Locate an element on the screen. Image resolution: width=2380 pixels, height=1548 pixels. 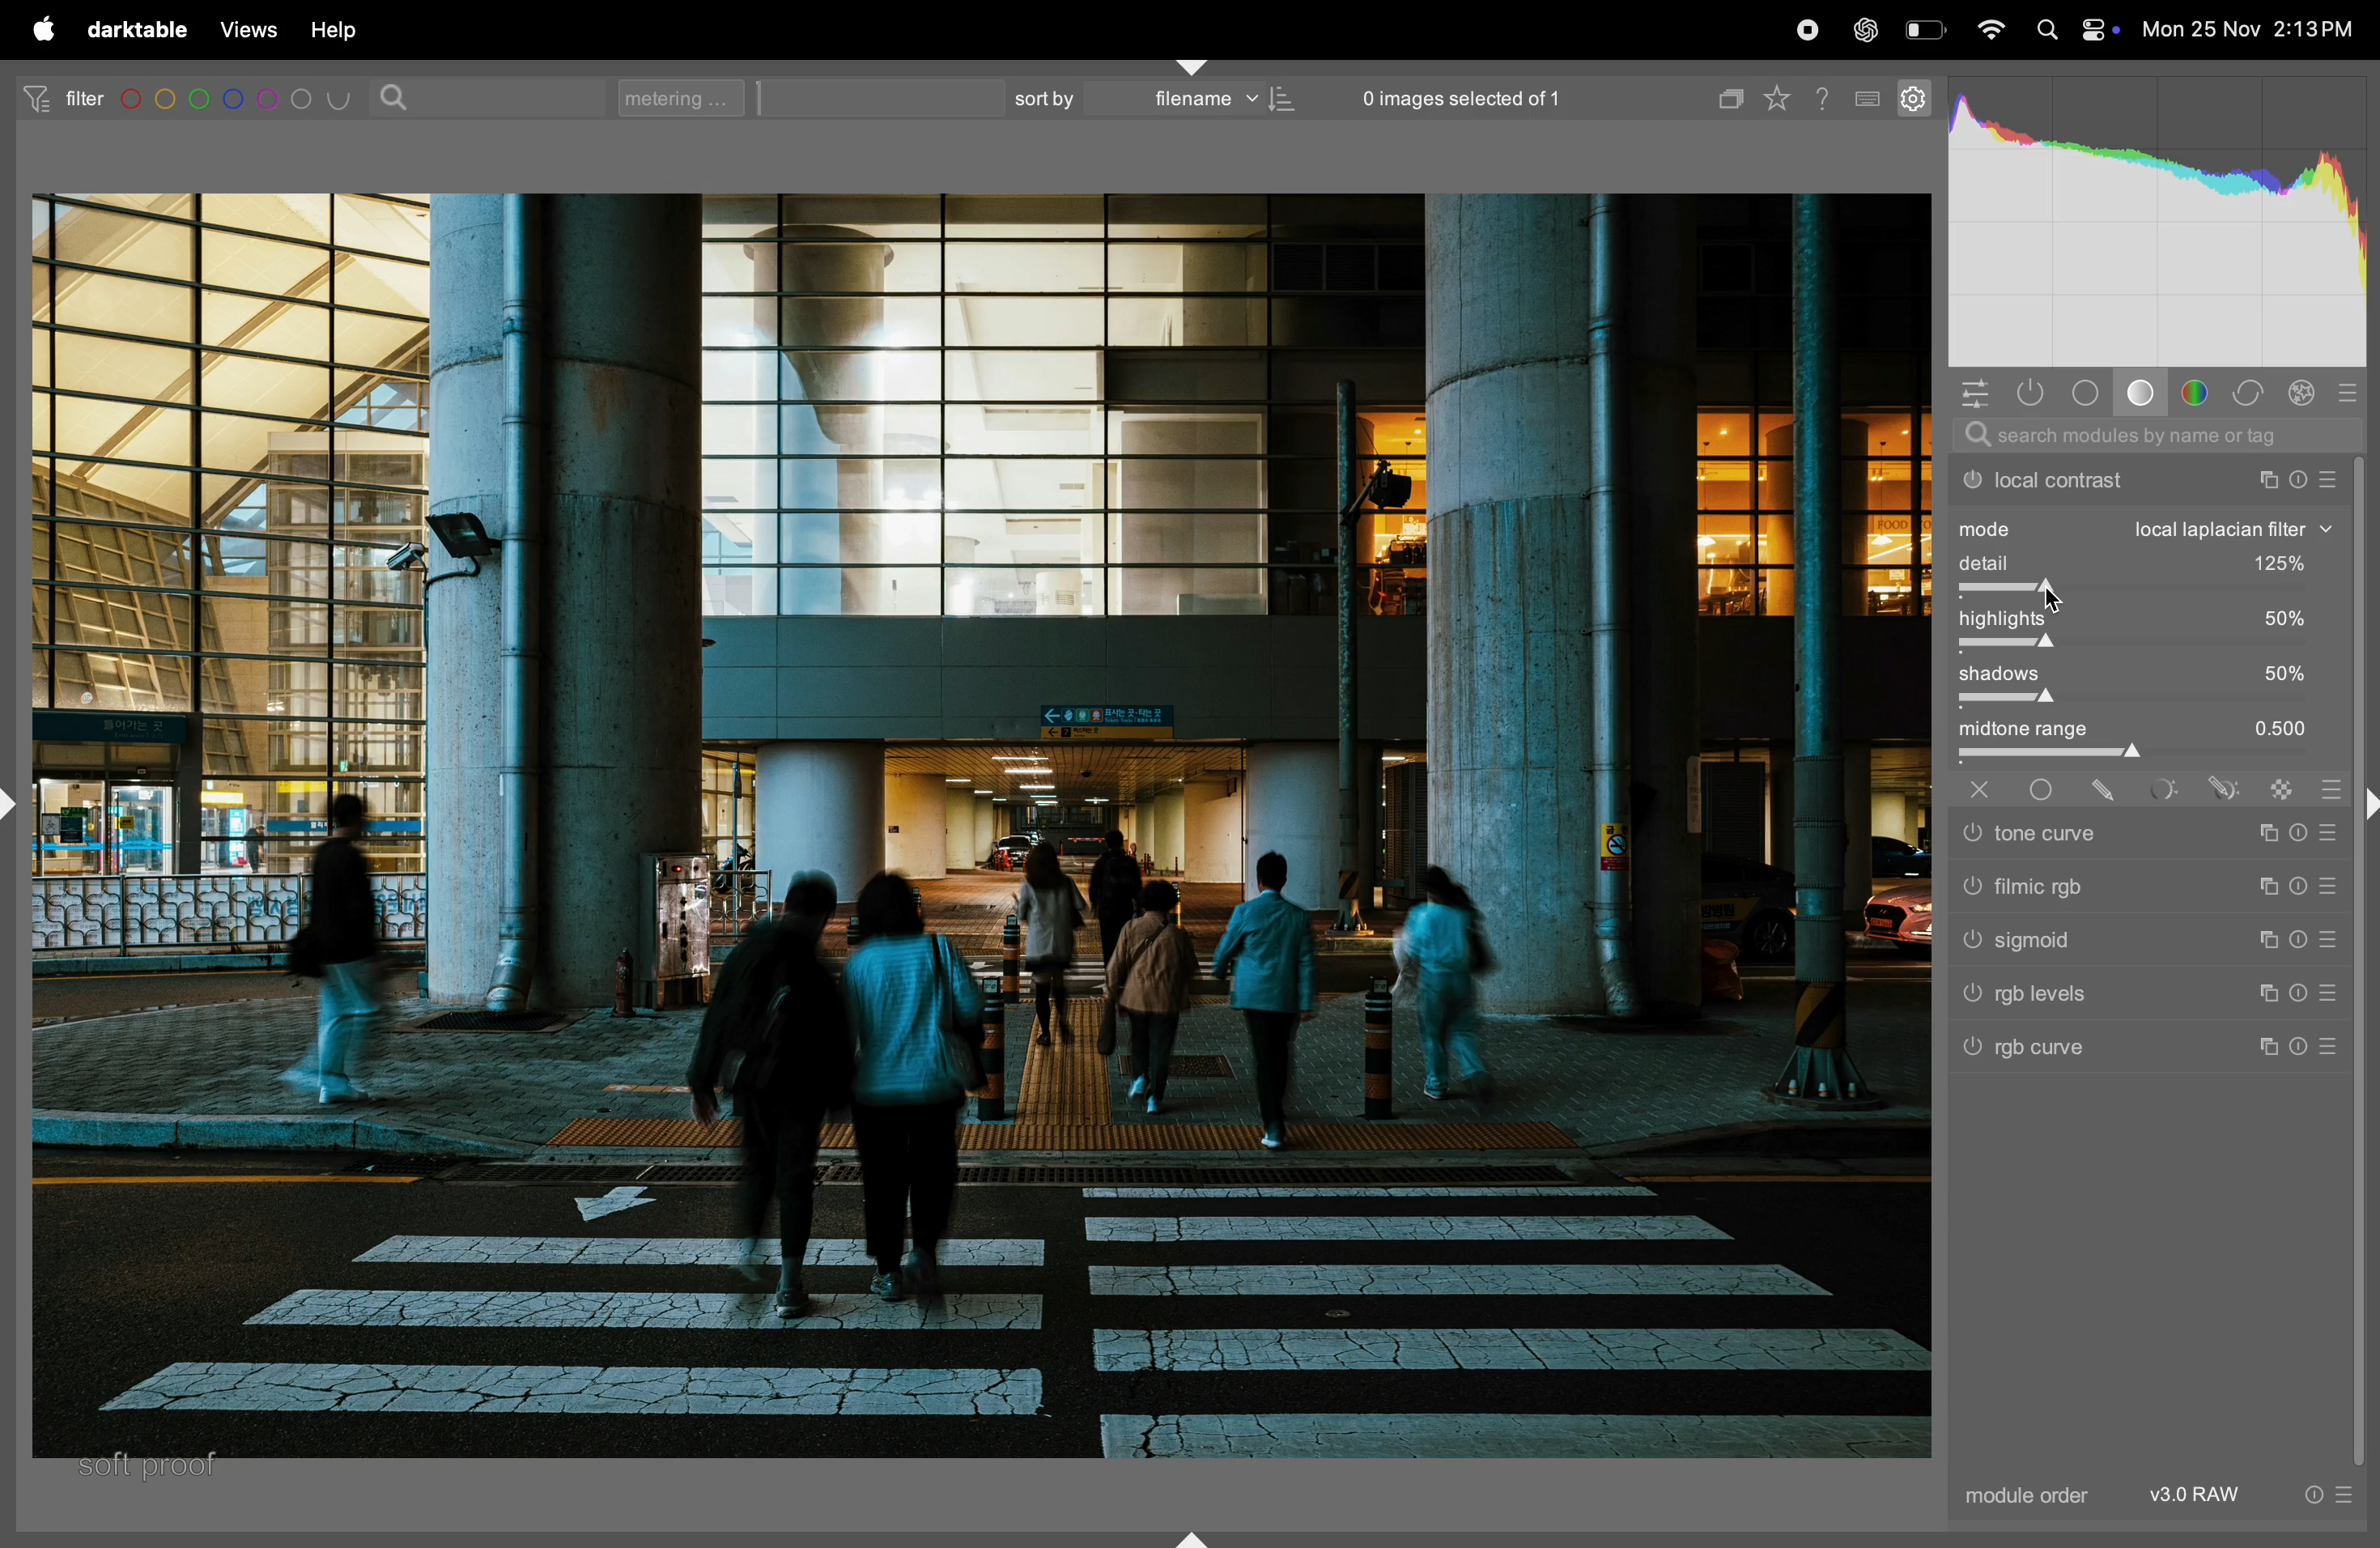
record is located at coordinates (1809, 29).